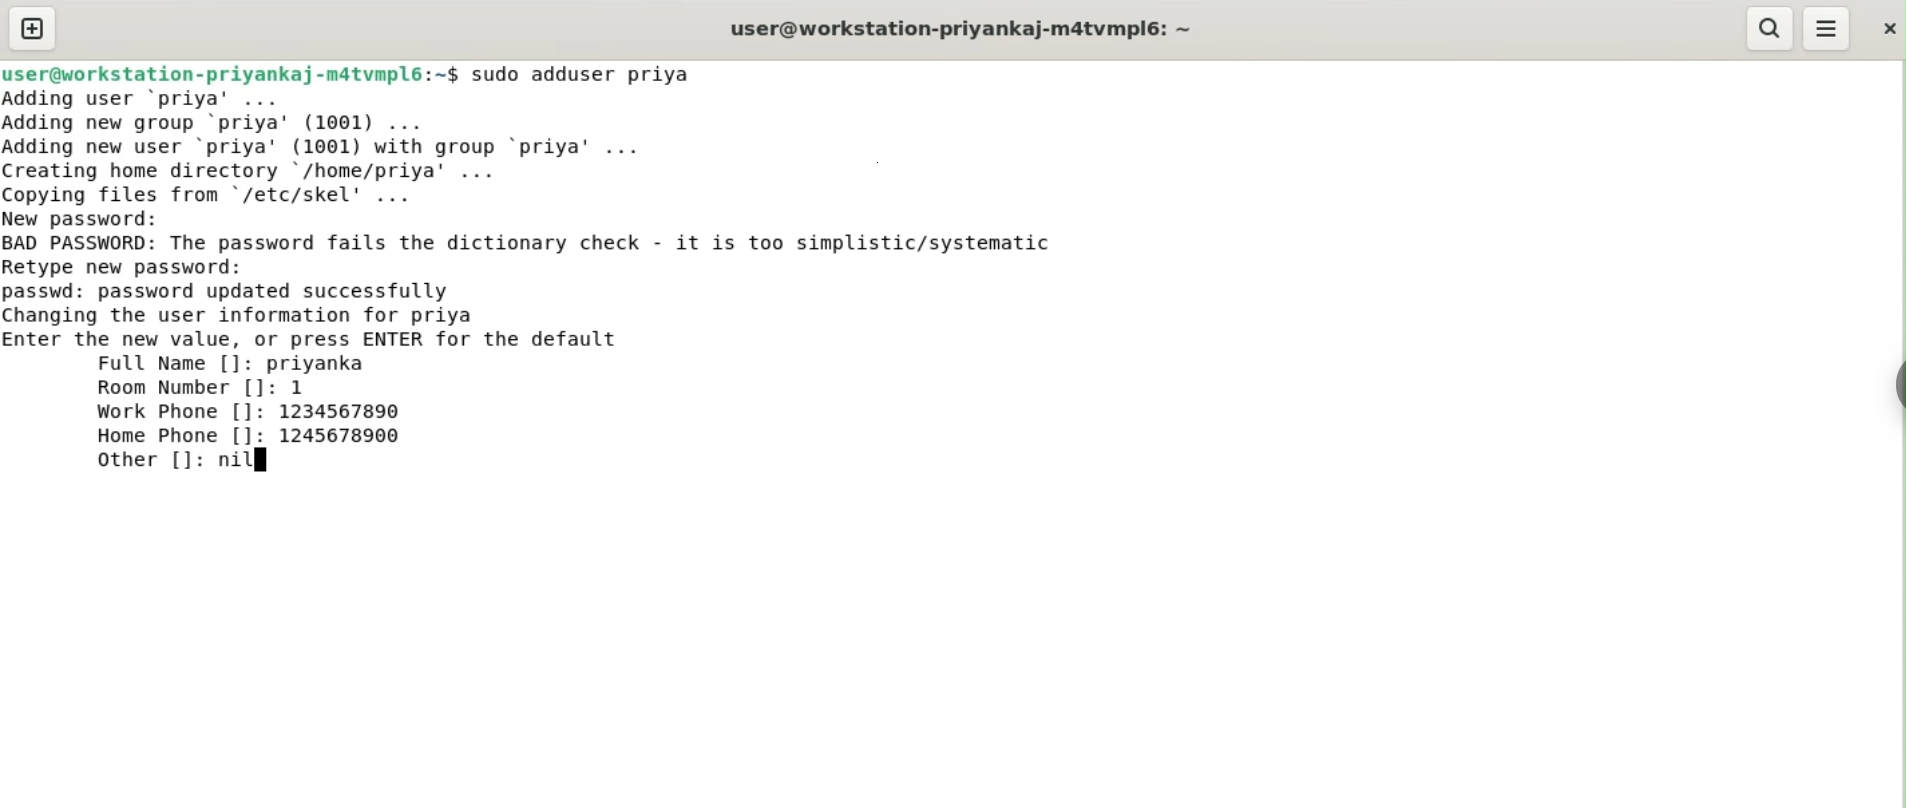  I want to click on 1245678900, so click(347, 438).